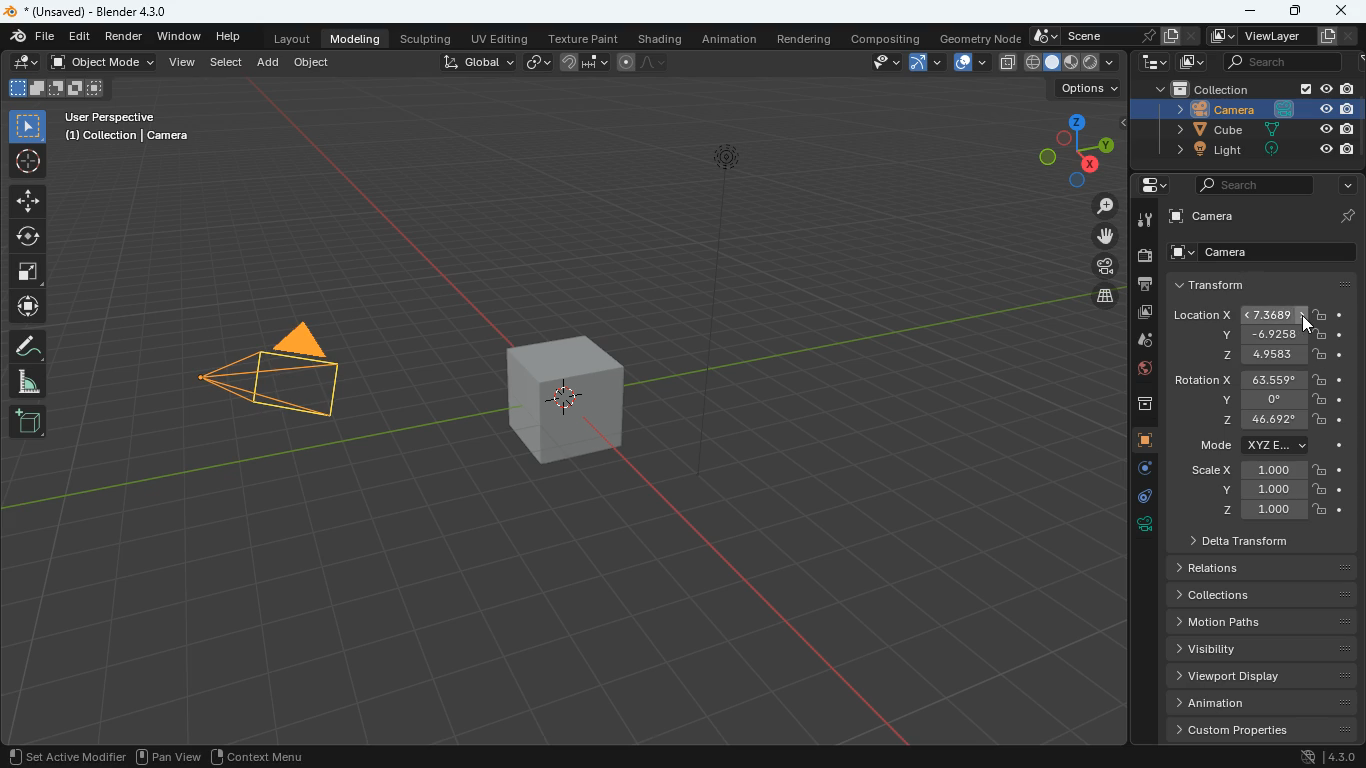 The width and height of the screenshot is (1366, 768). What do you see at coordinates (1071, 60) in the screenshot?
I see `type` at bounding box center [1071, 60].